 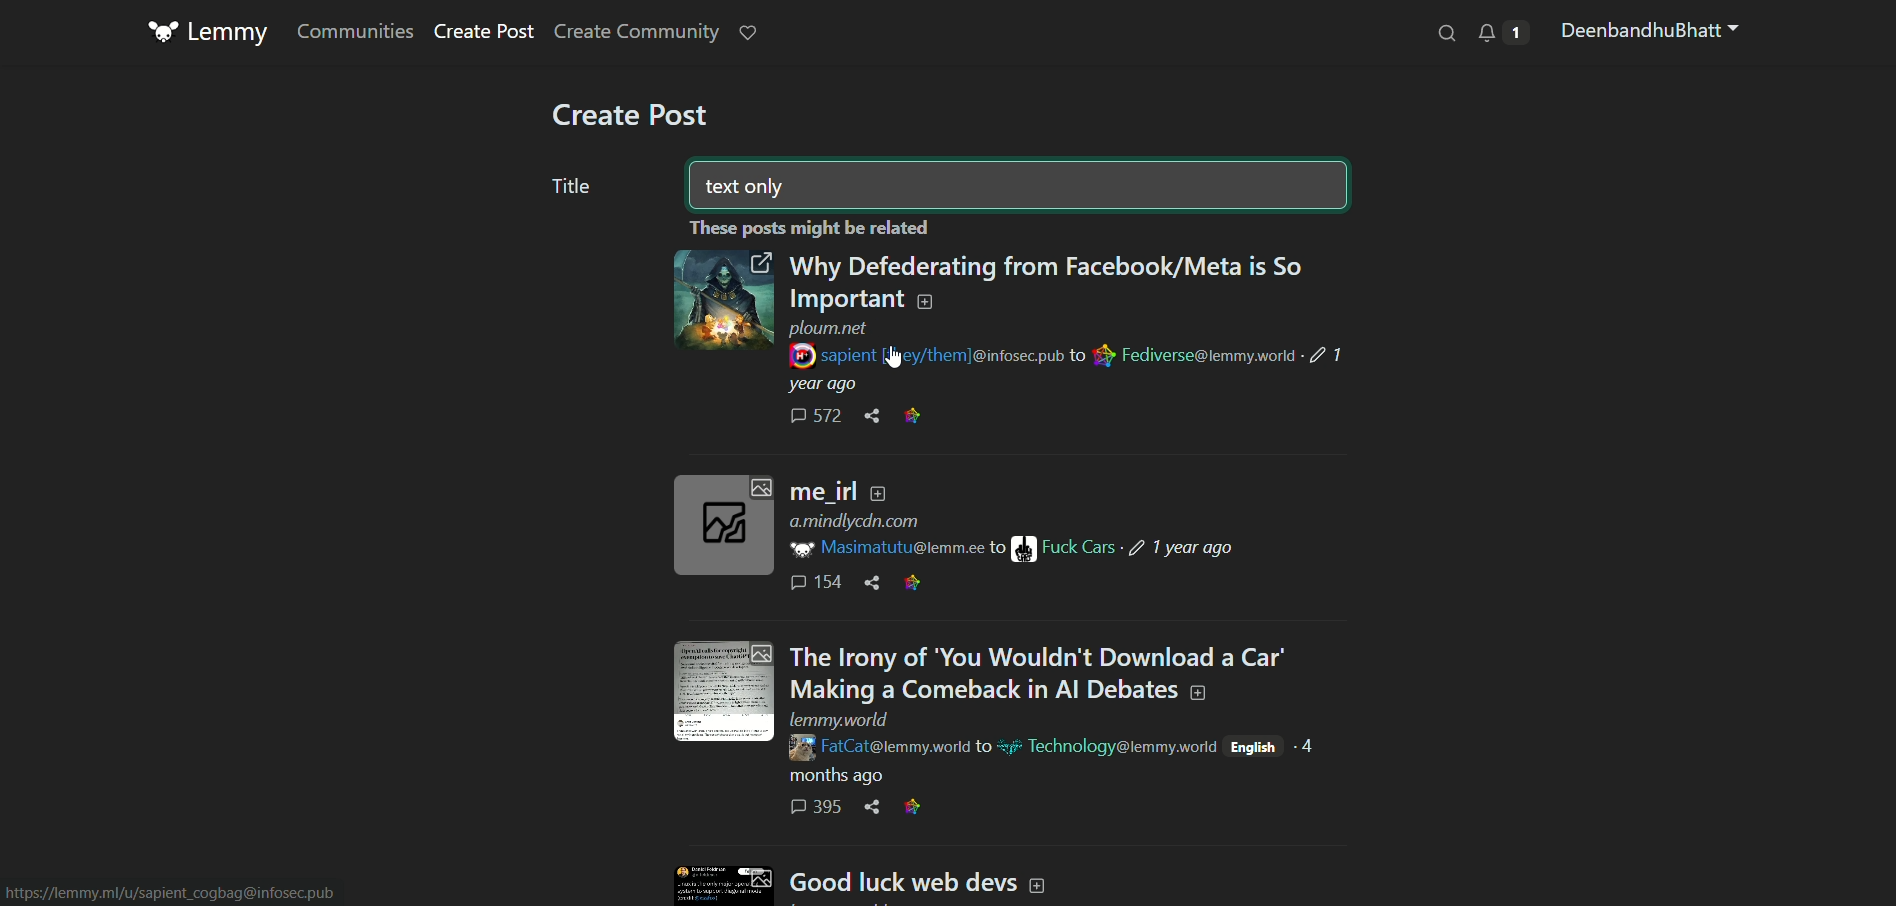 I want to click on Link to Fediverse, so click(x=1209, y=355).